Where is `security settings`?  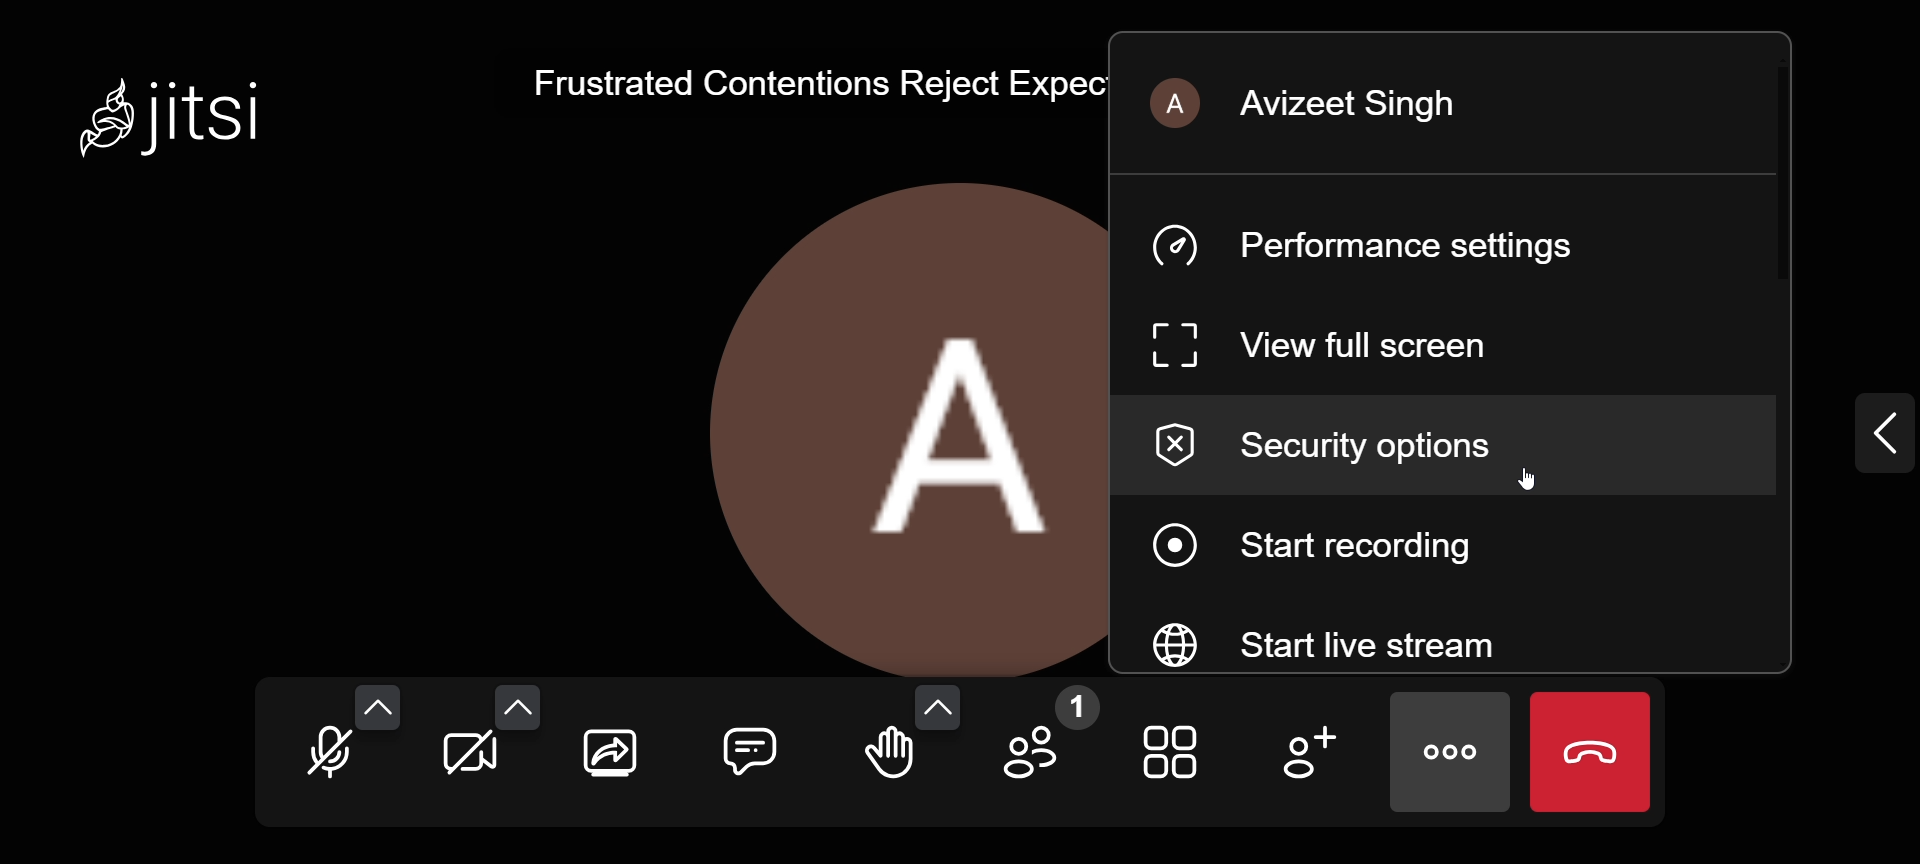
security settings is located at coordinates (1346, 449).